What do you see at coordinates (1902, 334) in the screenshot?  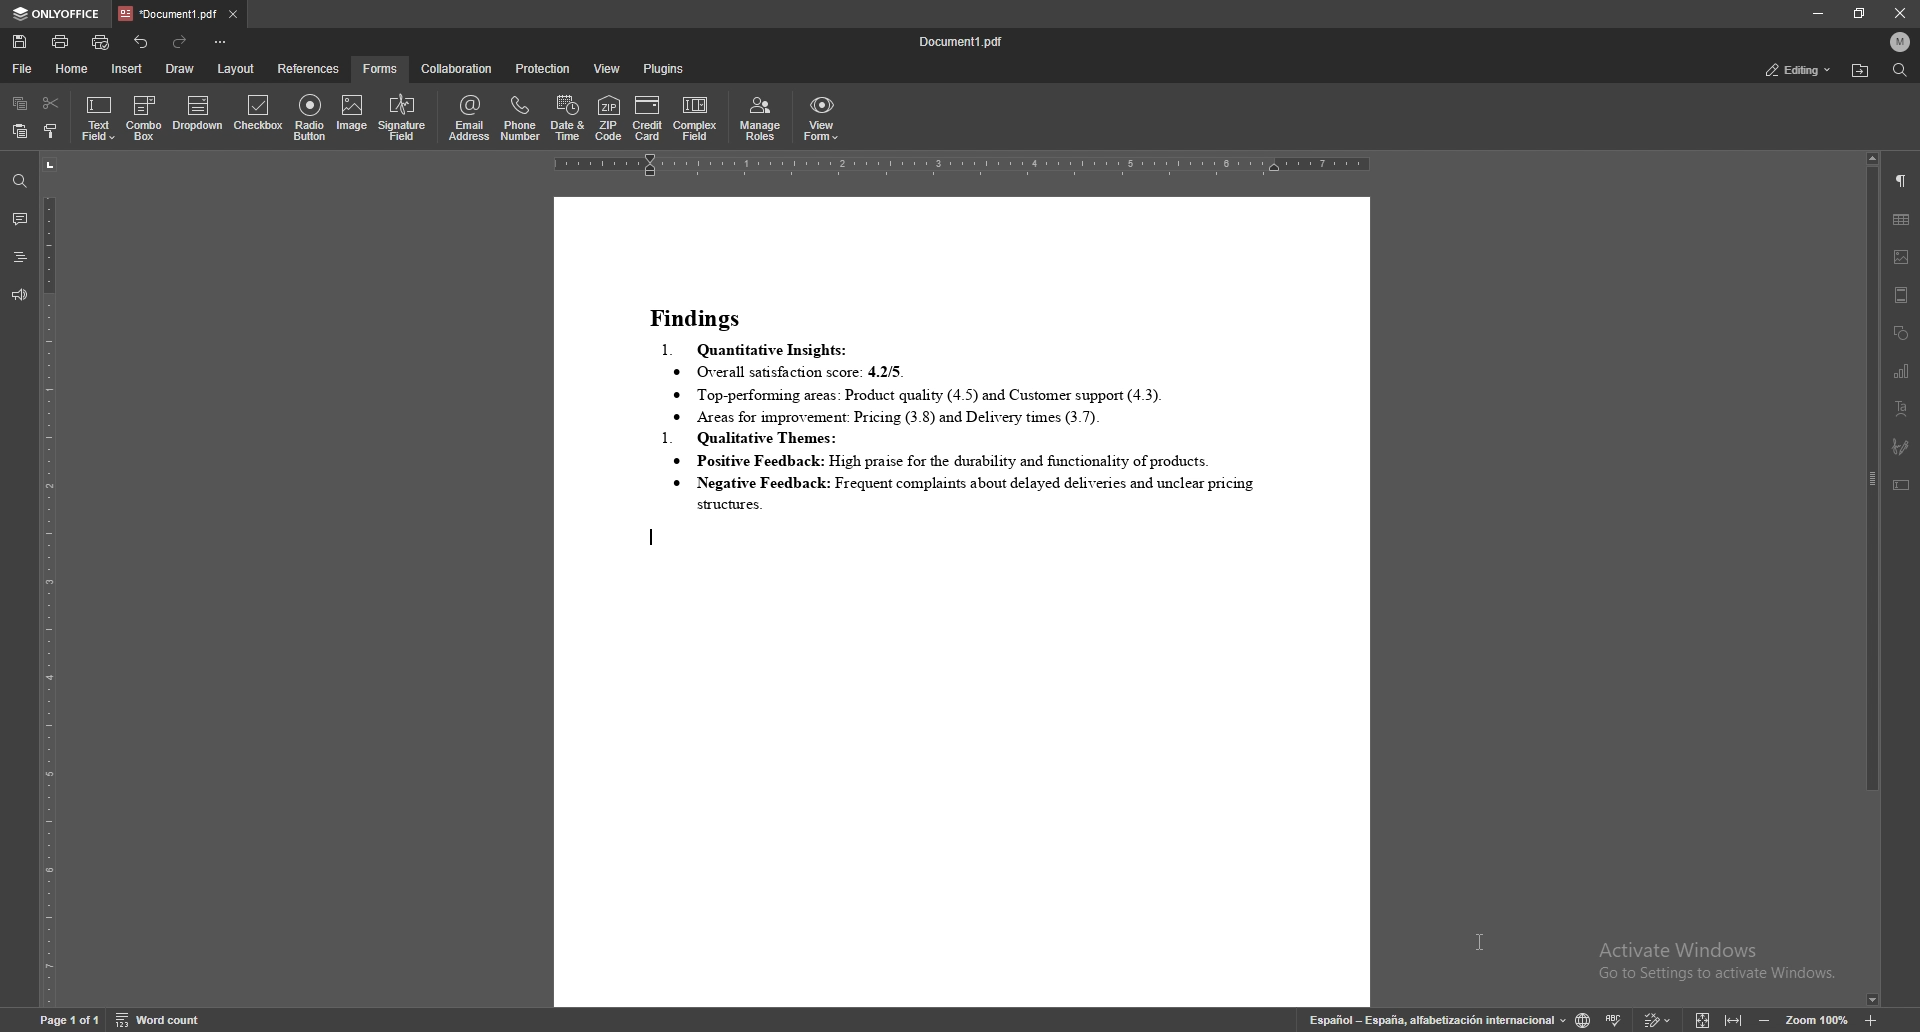 I see `shapes` at bounding box center [1902, 334].